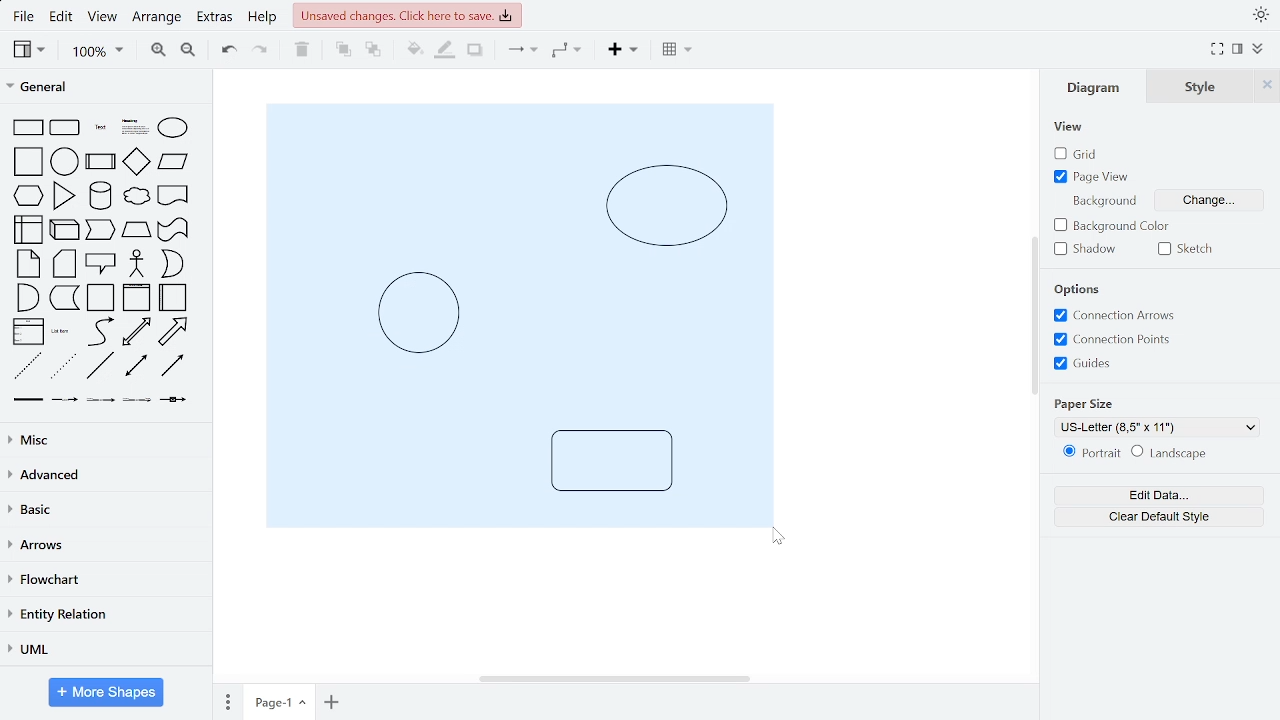  Describe the element at coordinates (27, 162) in the screenshot. I see `square` at that location.